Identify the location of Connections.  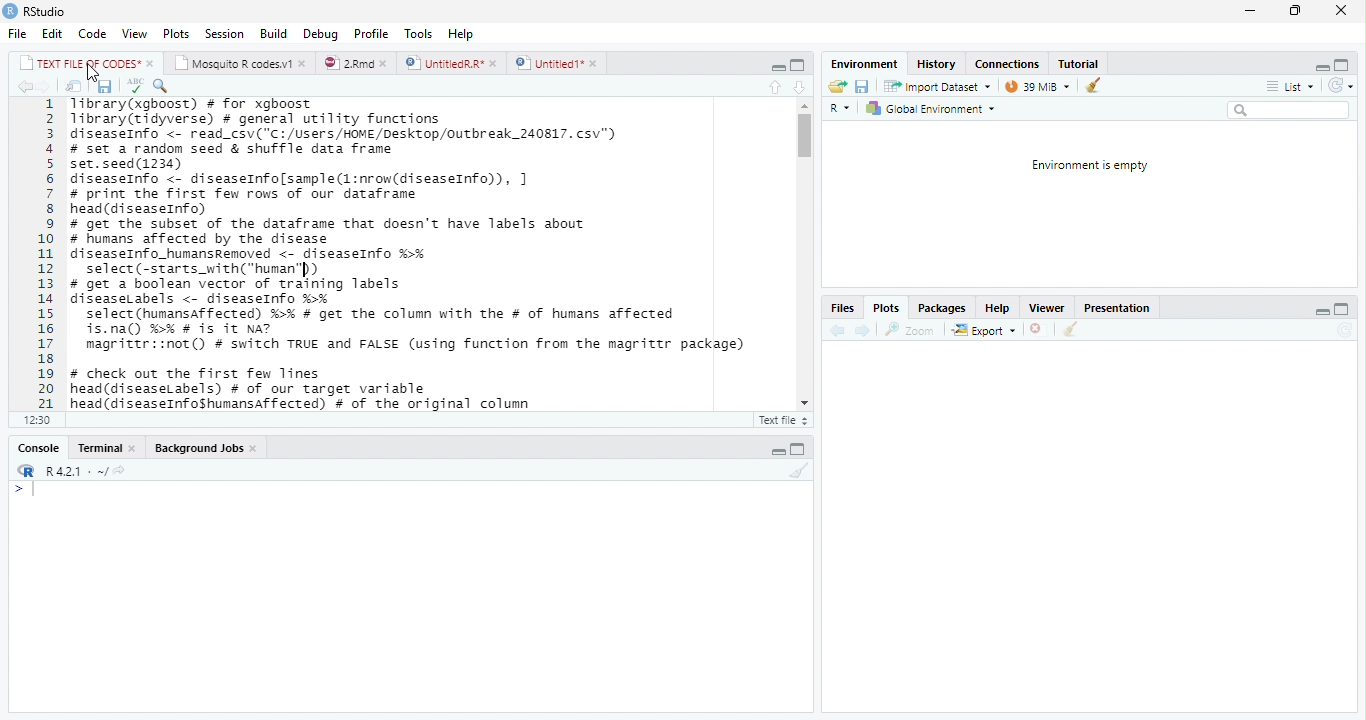
(1007, 64).